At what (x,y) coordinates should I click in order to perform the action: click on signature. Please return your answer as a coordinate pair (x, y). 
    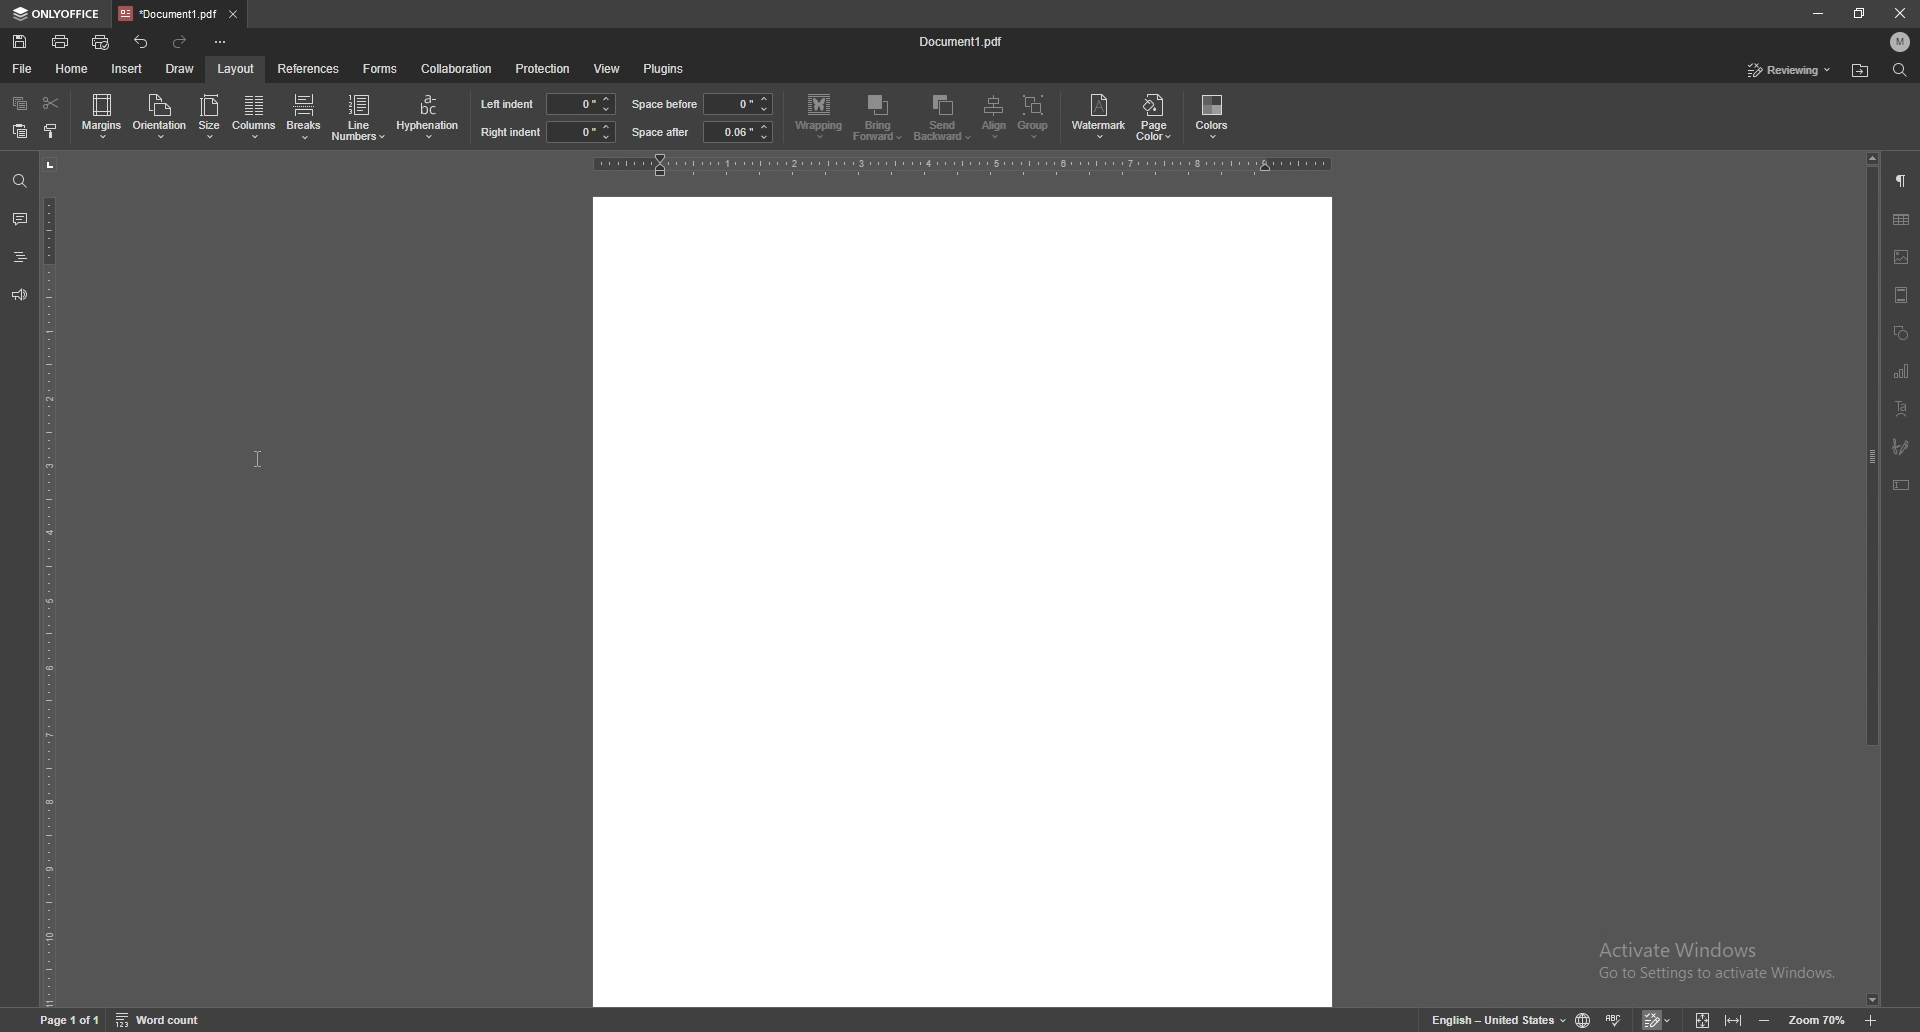
    Looking at the image, I should click on (1900, 446).